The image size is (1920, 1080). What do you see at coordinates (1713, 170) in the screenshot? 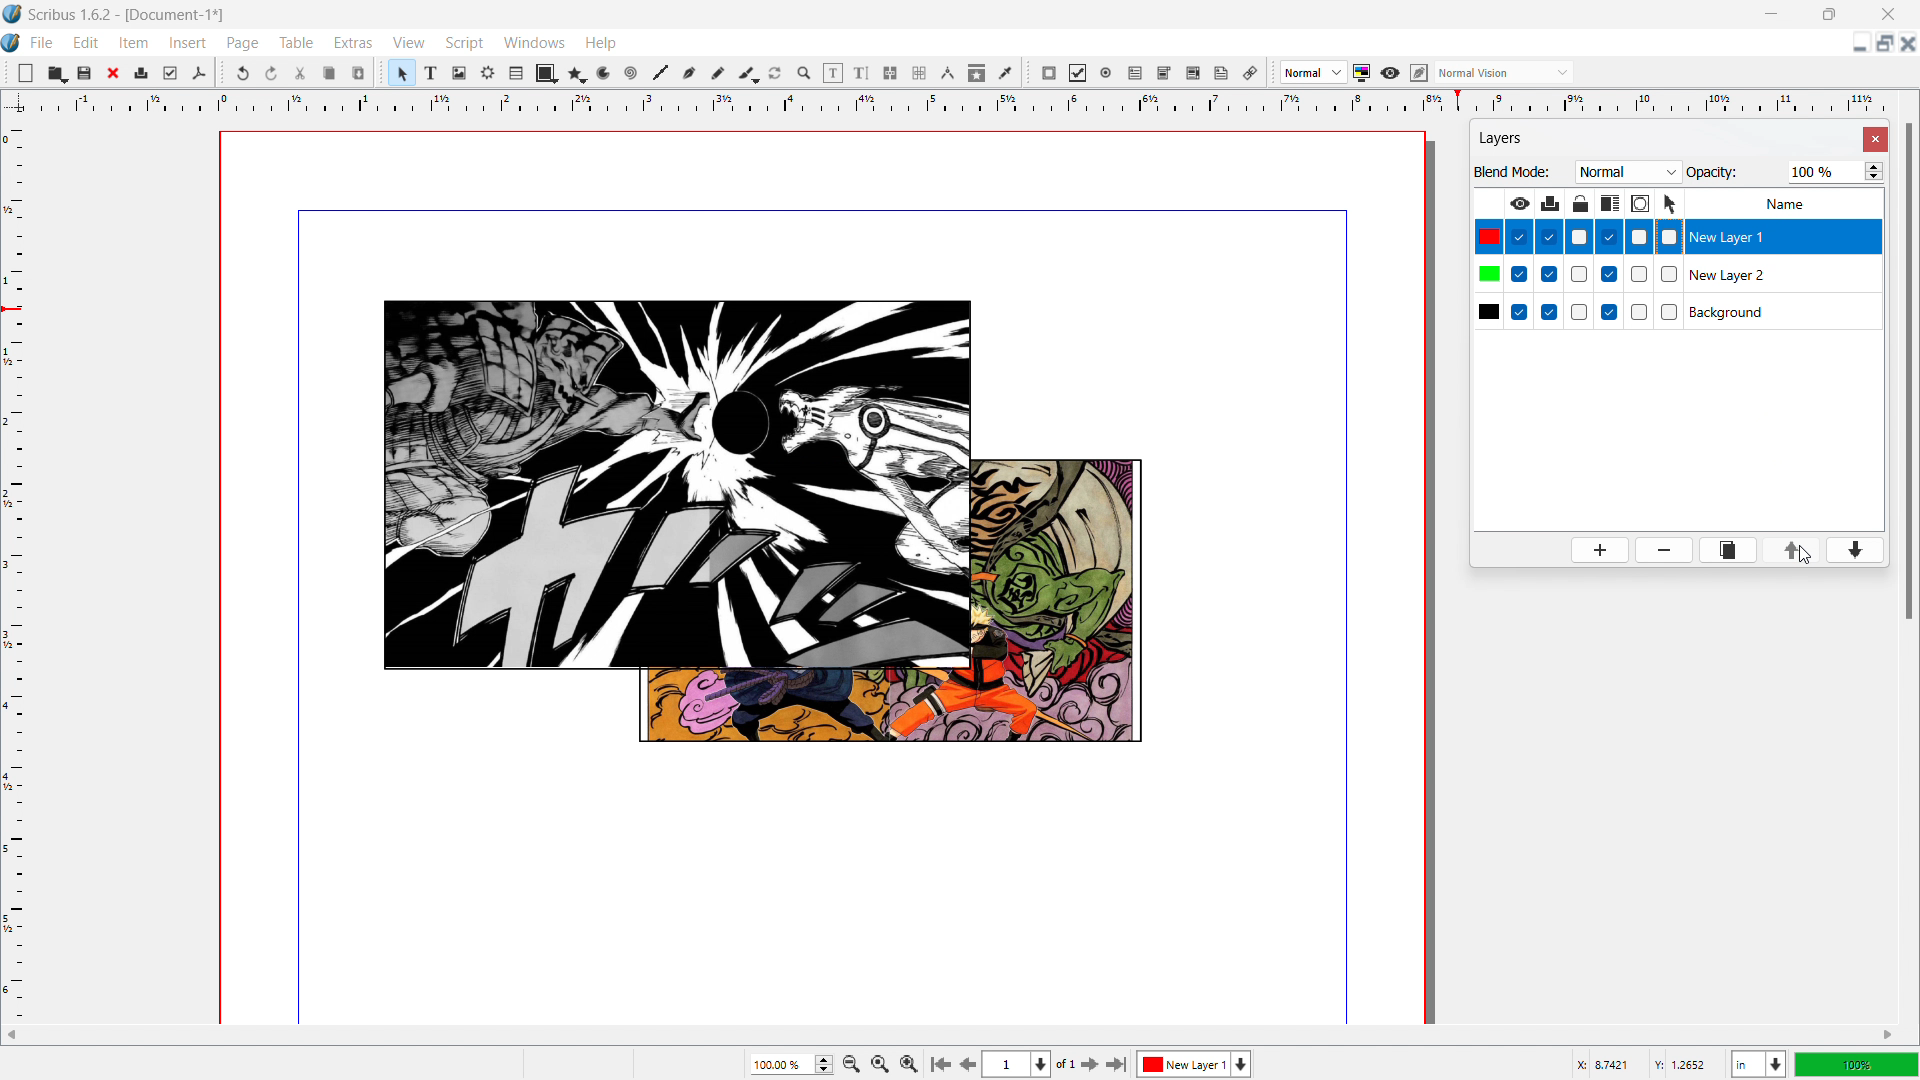
I see `Opacity` at bounding box center [1713, 170].